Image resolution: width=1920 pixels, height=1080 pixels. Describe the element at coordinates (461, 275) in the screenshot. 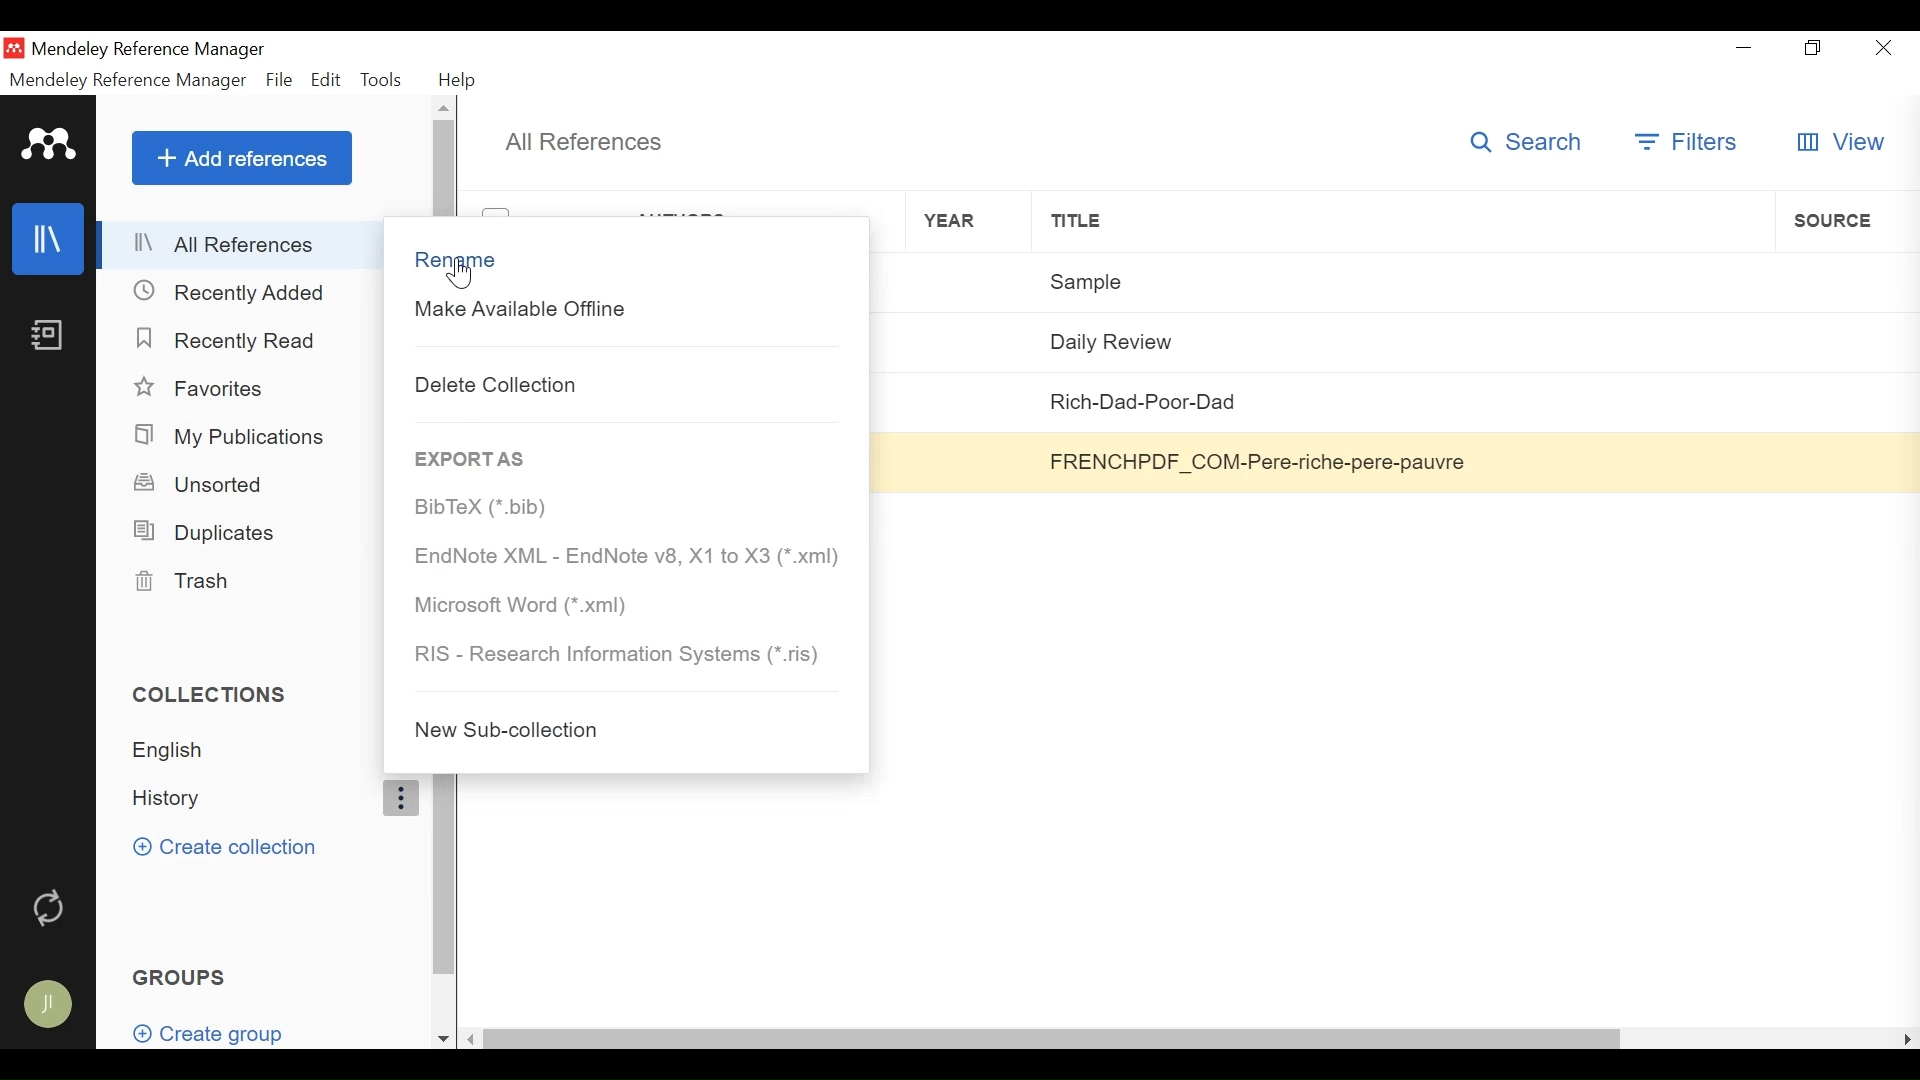

I see `Cursor` at that location.